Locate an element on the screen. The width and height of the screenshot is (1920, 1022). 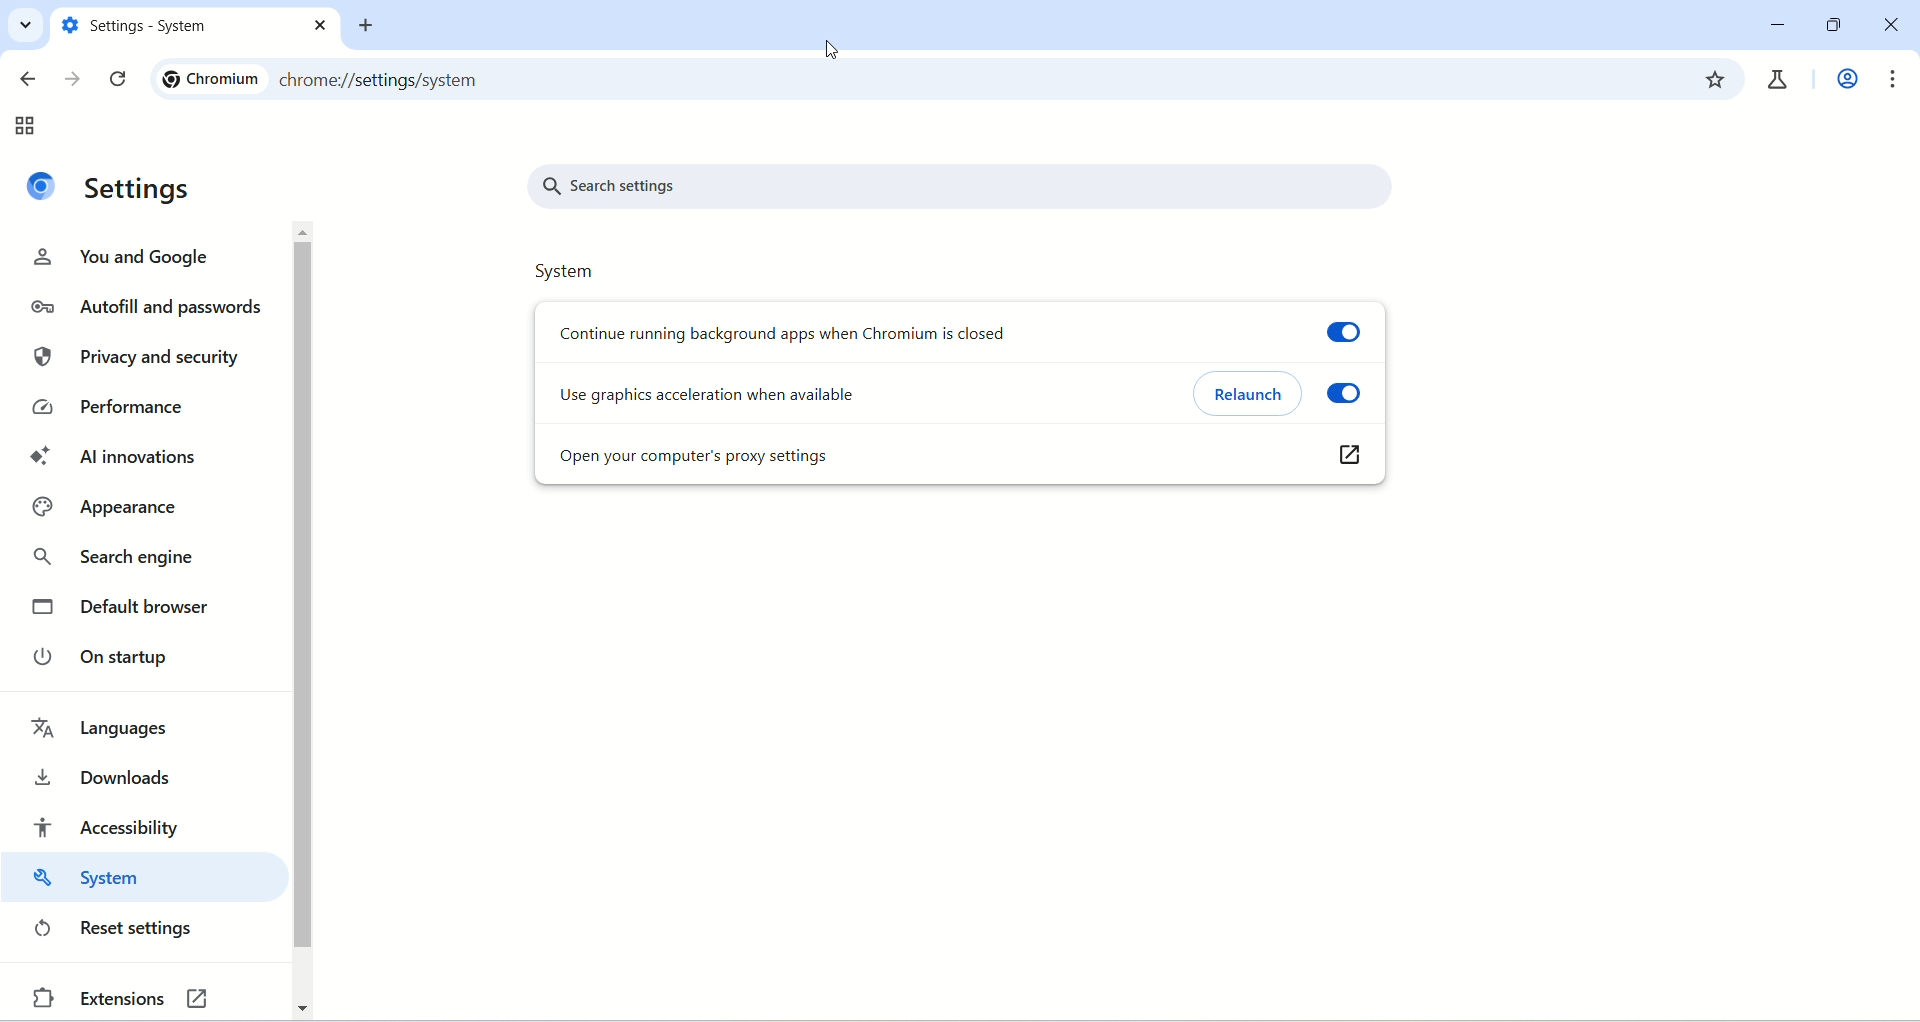
close tab is located at coordinates (323, 25).